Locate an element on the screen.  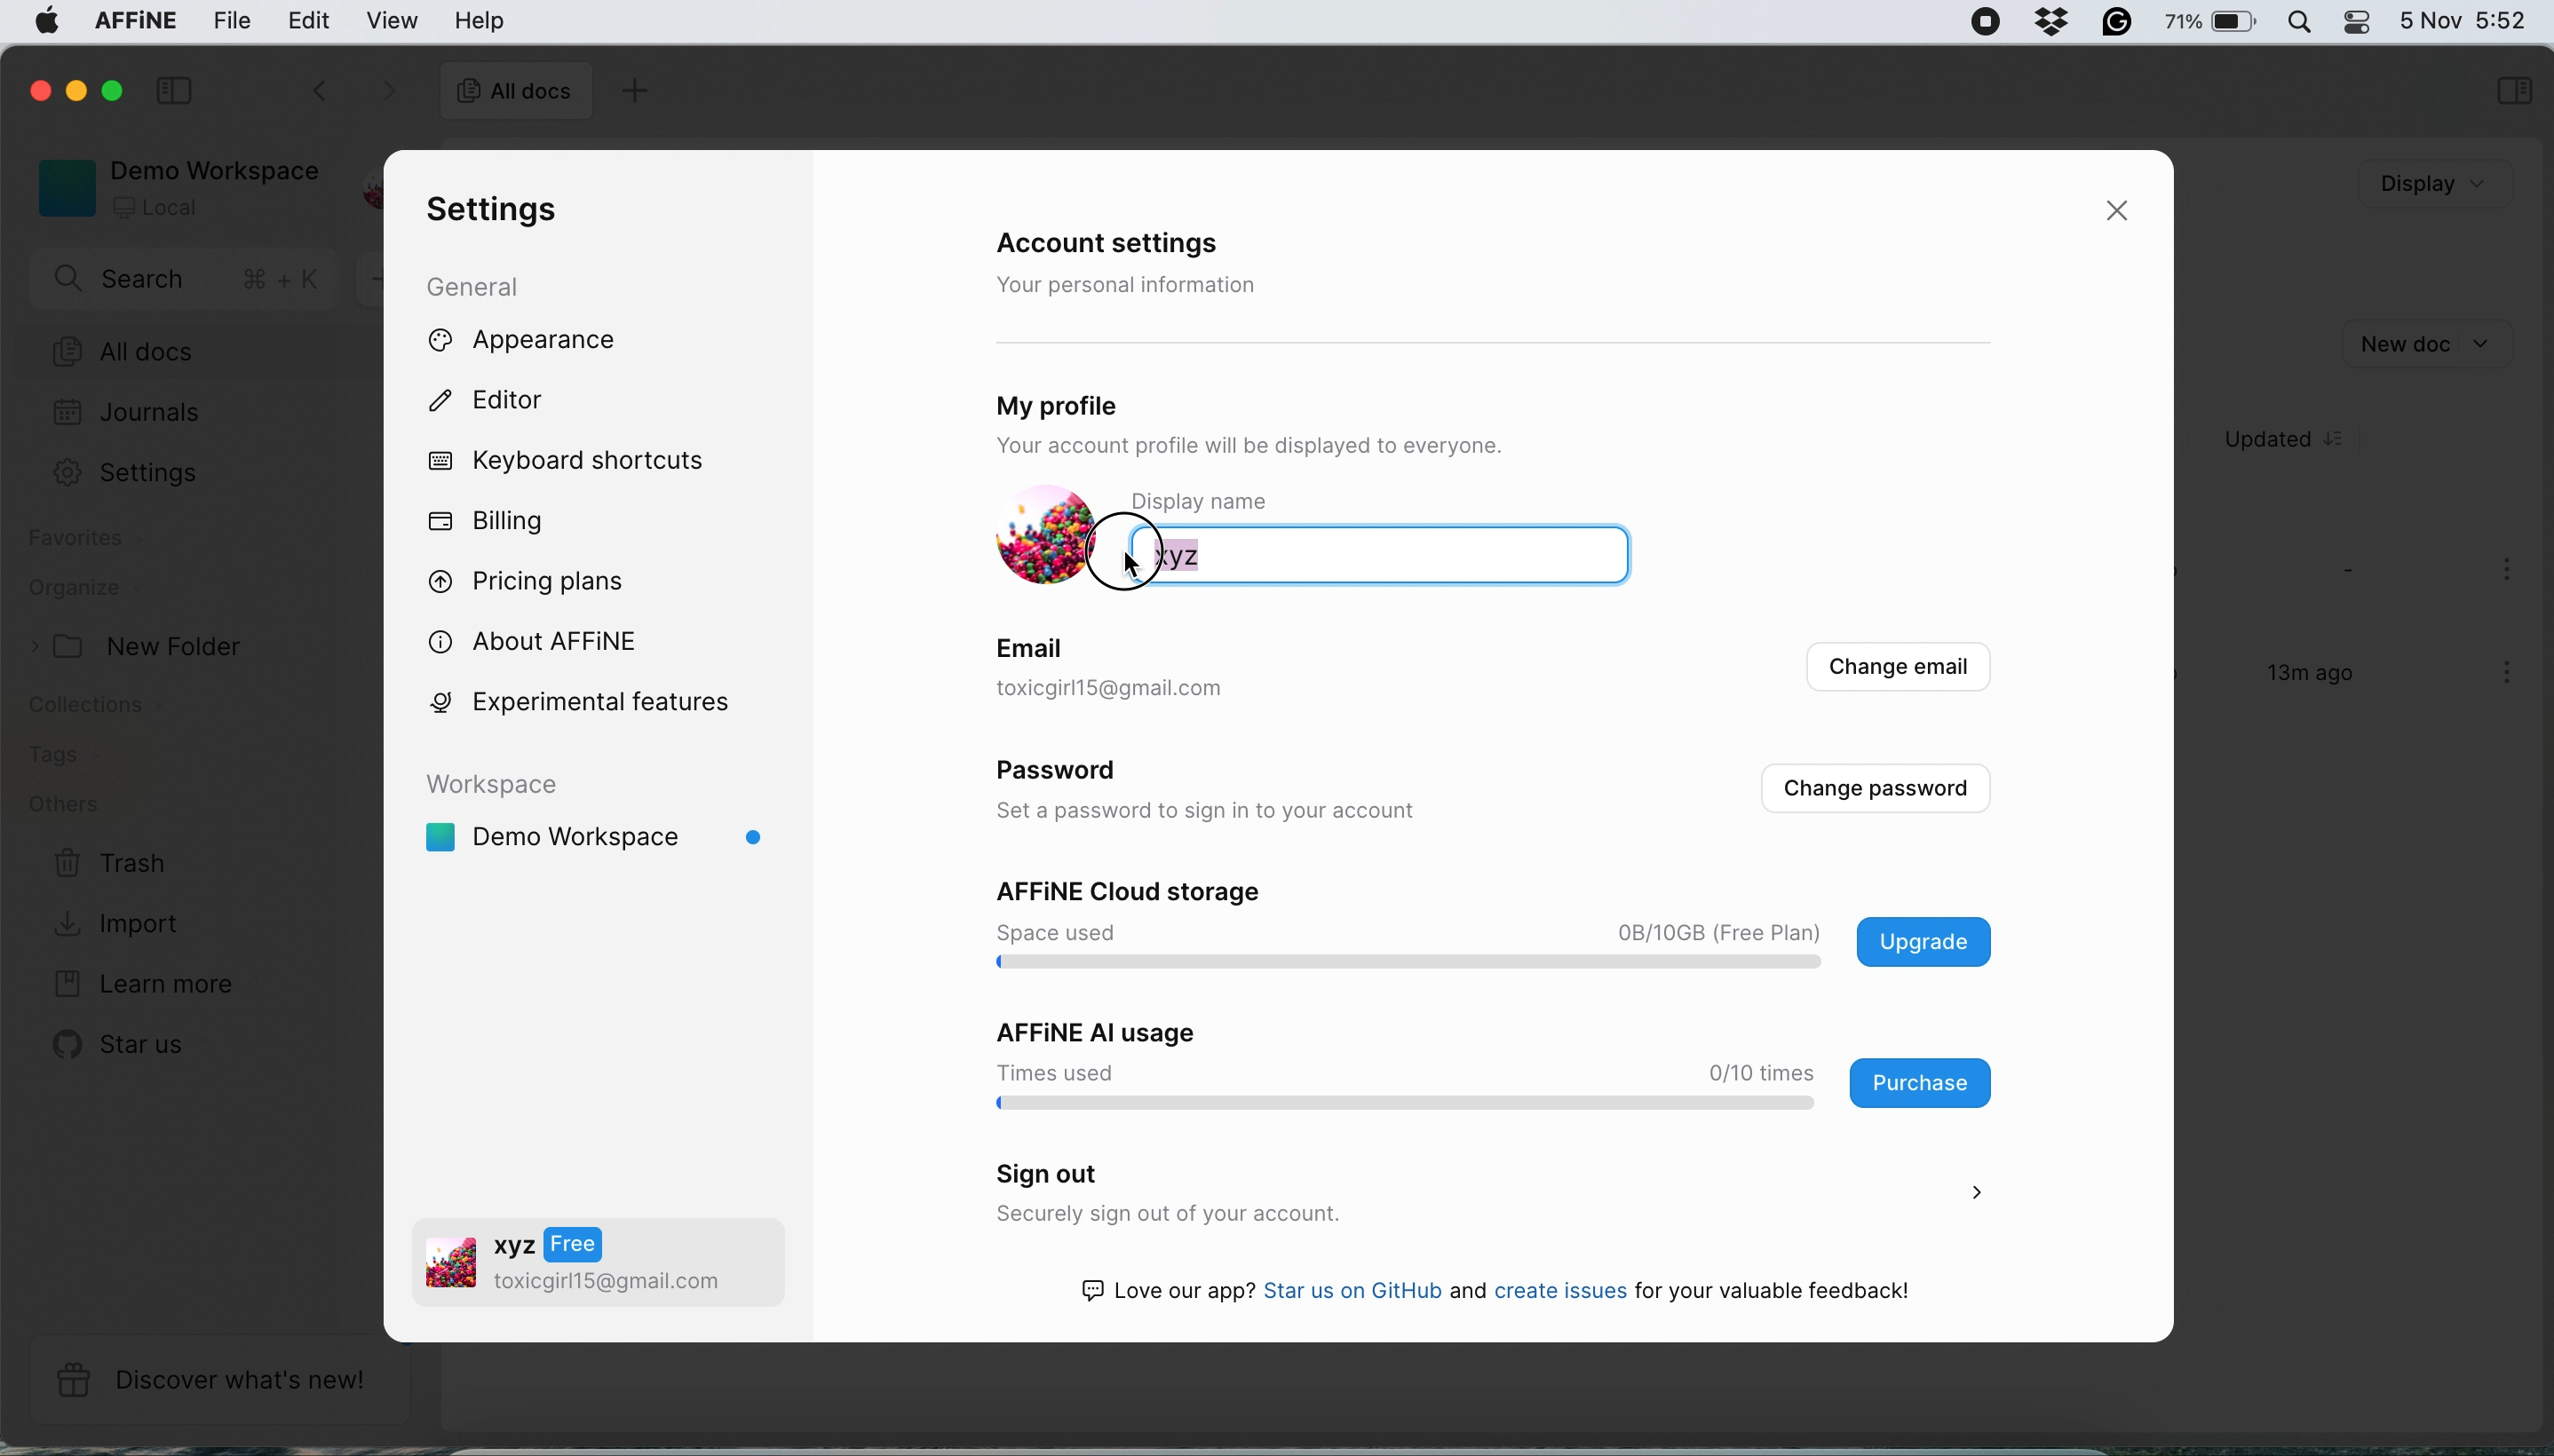
Display is located at coordinates (2404, 185).